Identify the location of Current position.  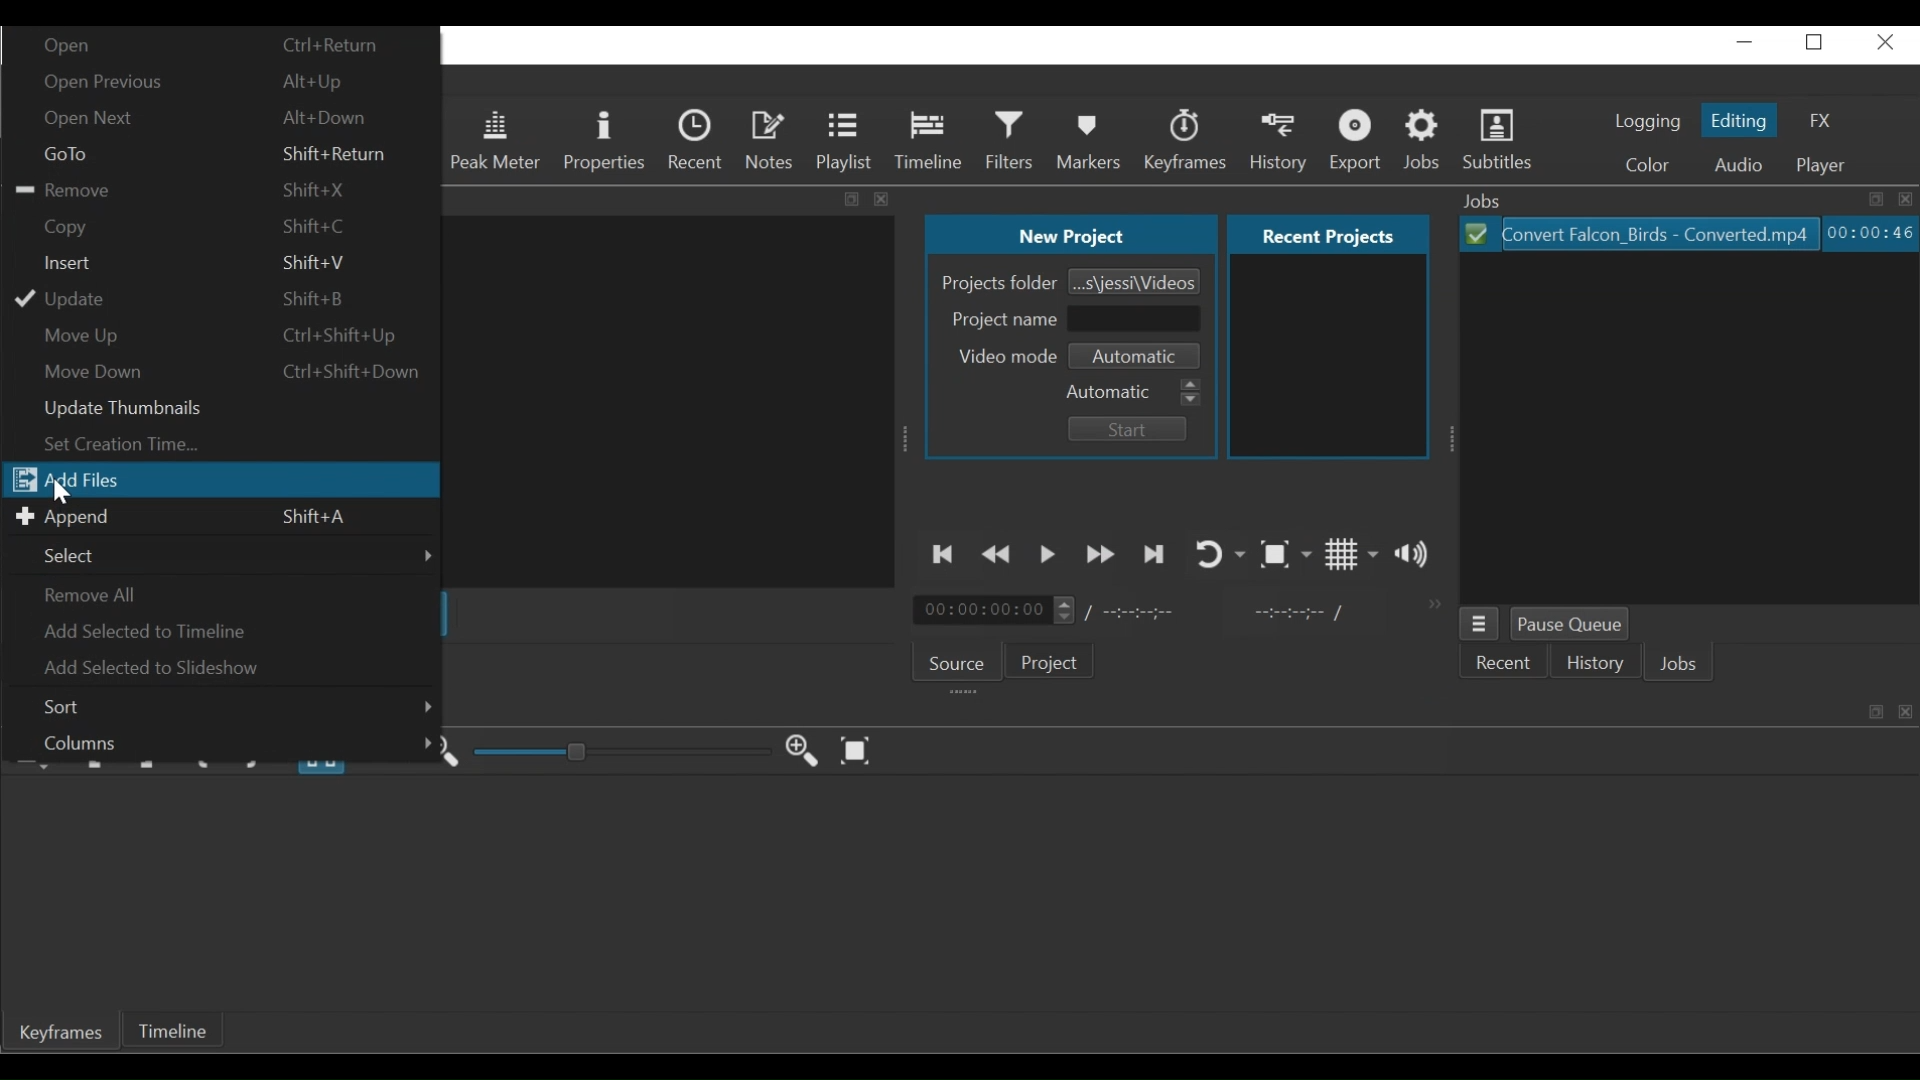
(995, 610).